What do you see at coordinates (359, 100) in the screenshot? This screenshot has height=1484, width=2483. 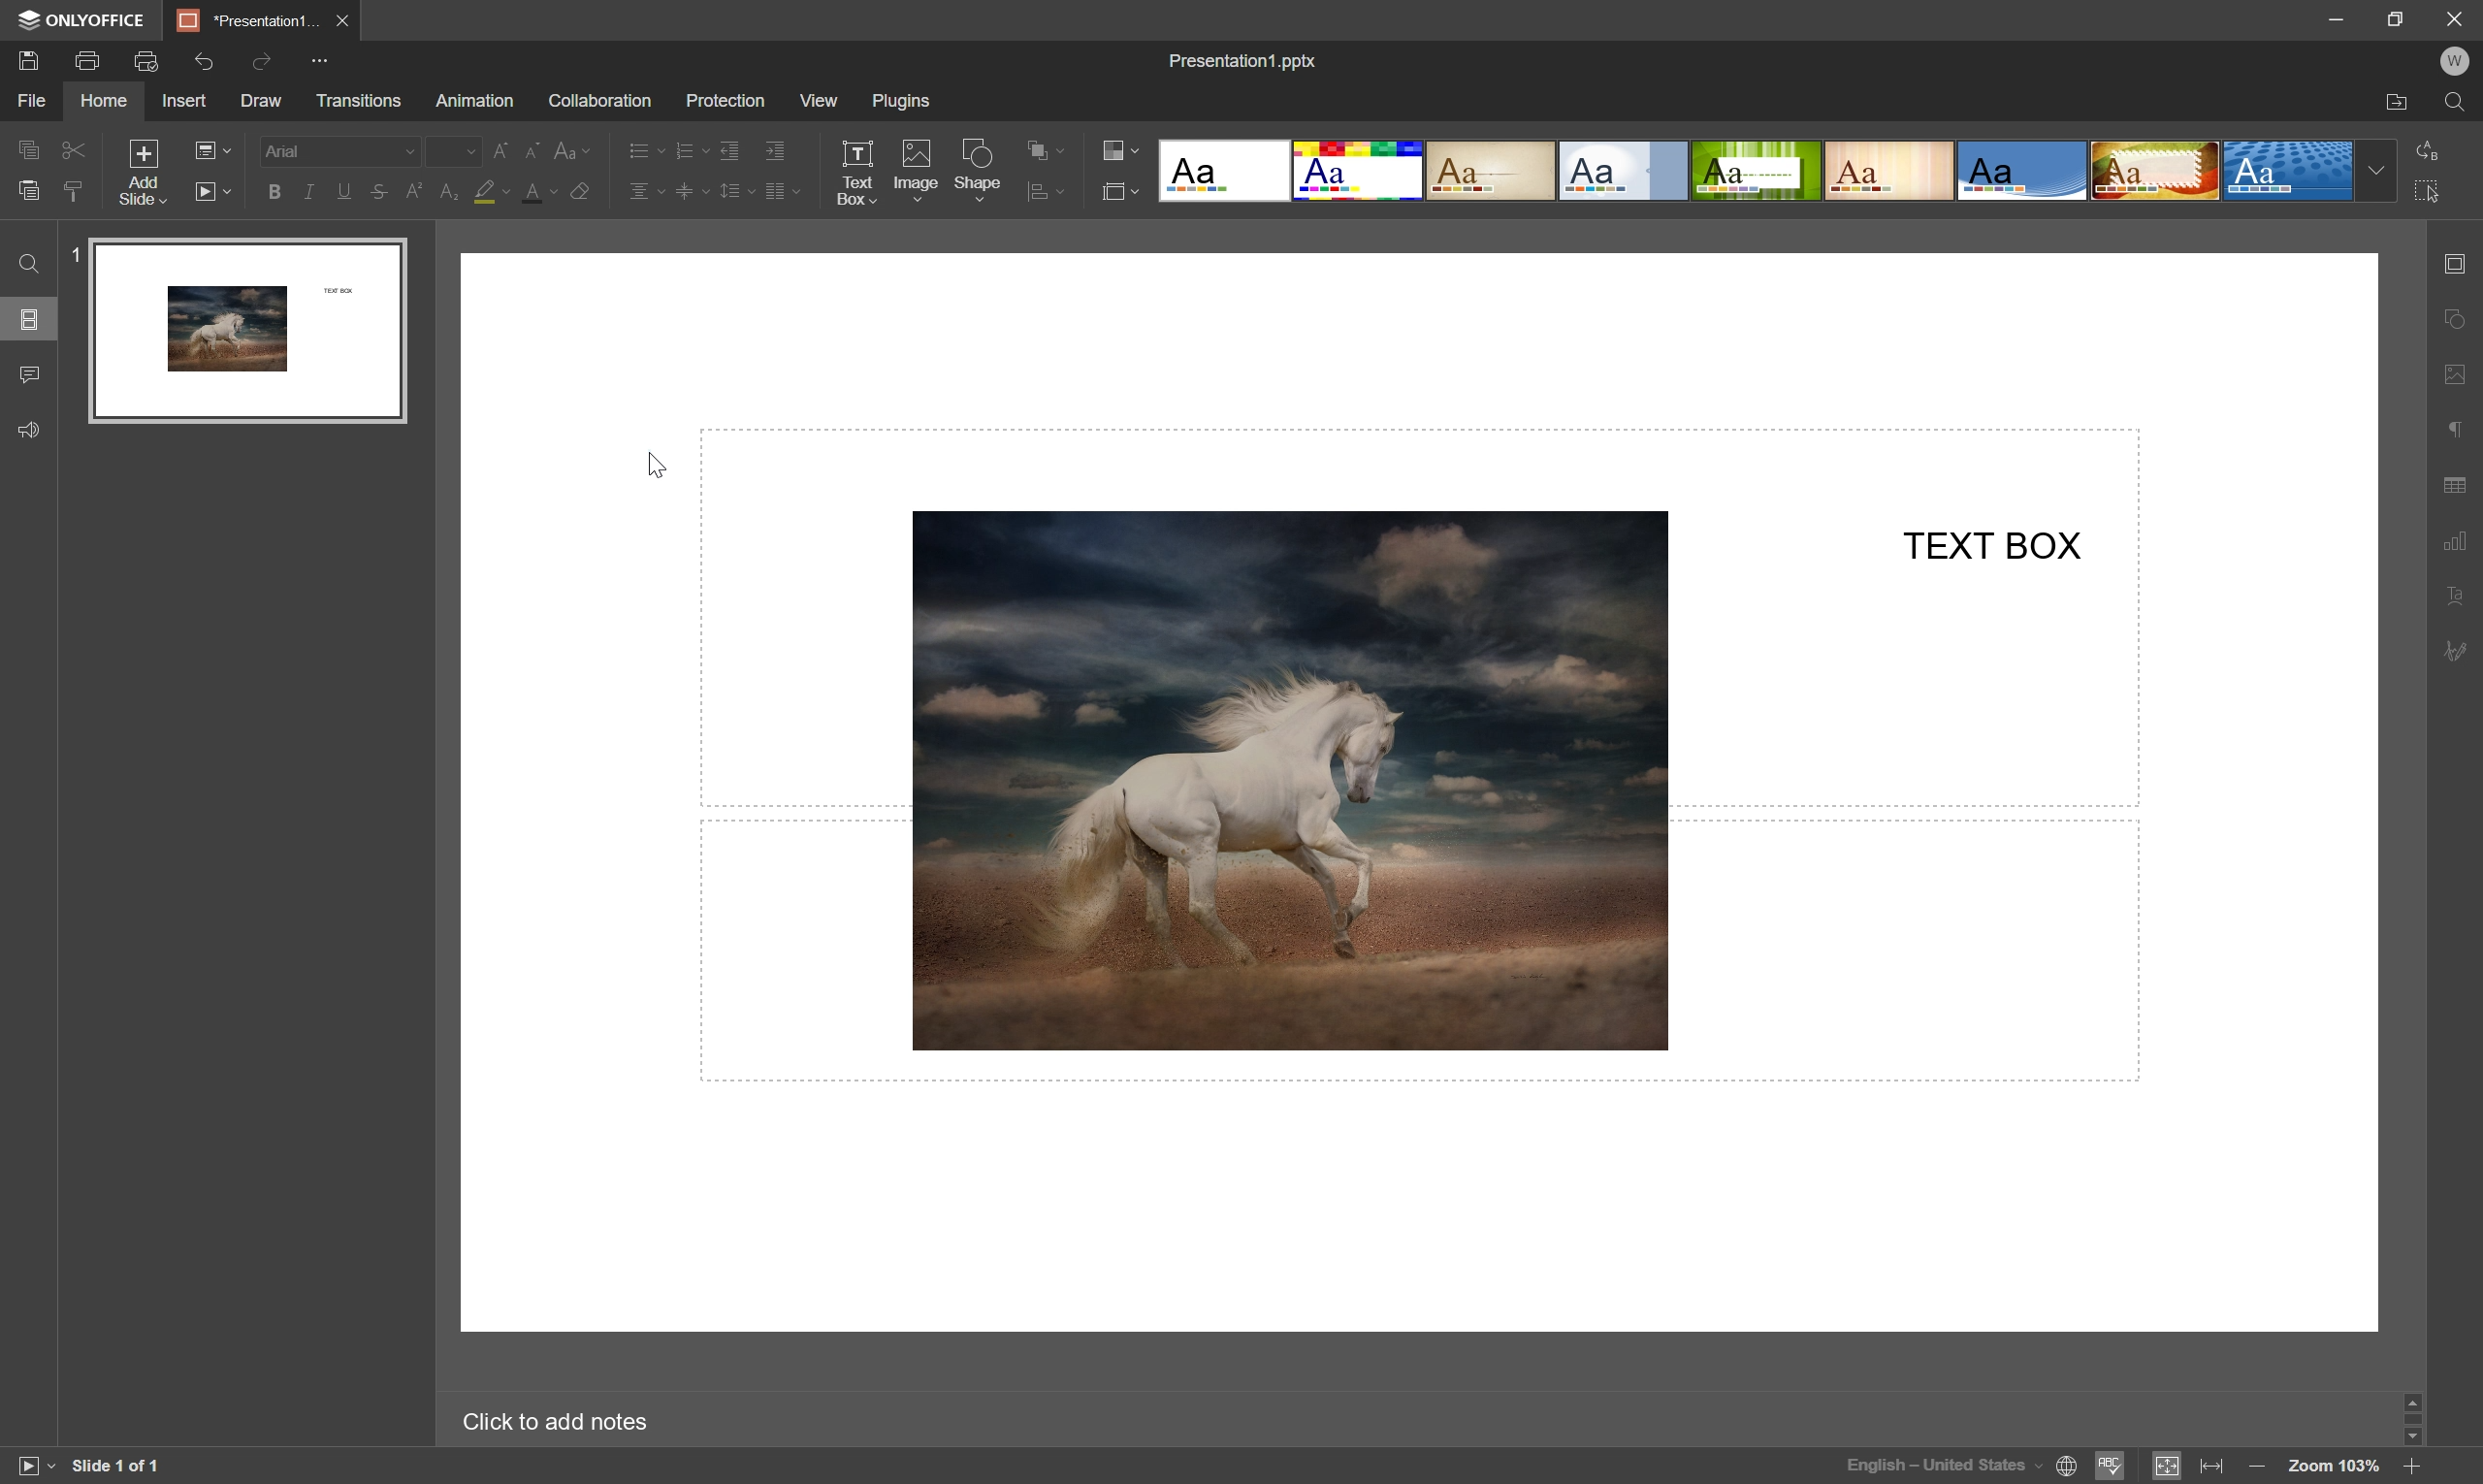 I see `transitions` at bounding box center [359, 100].